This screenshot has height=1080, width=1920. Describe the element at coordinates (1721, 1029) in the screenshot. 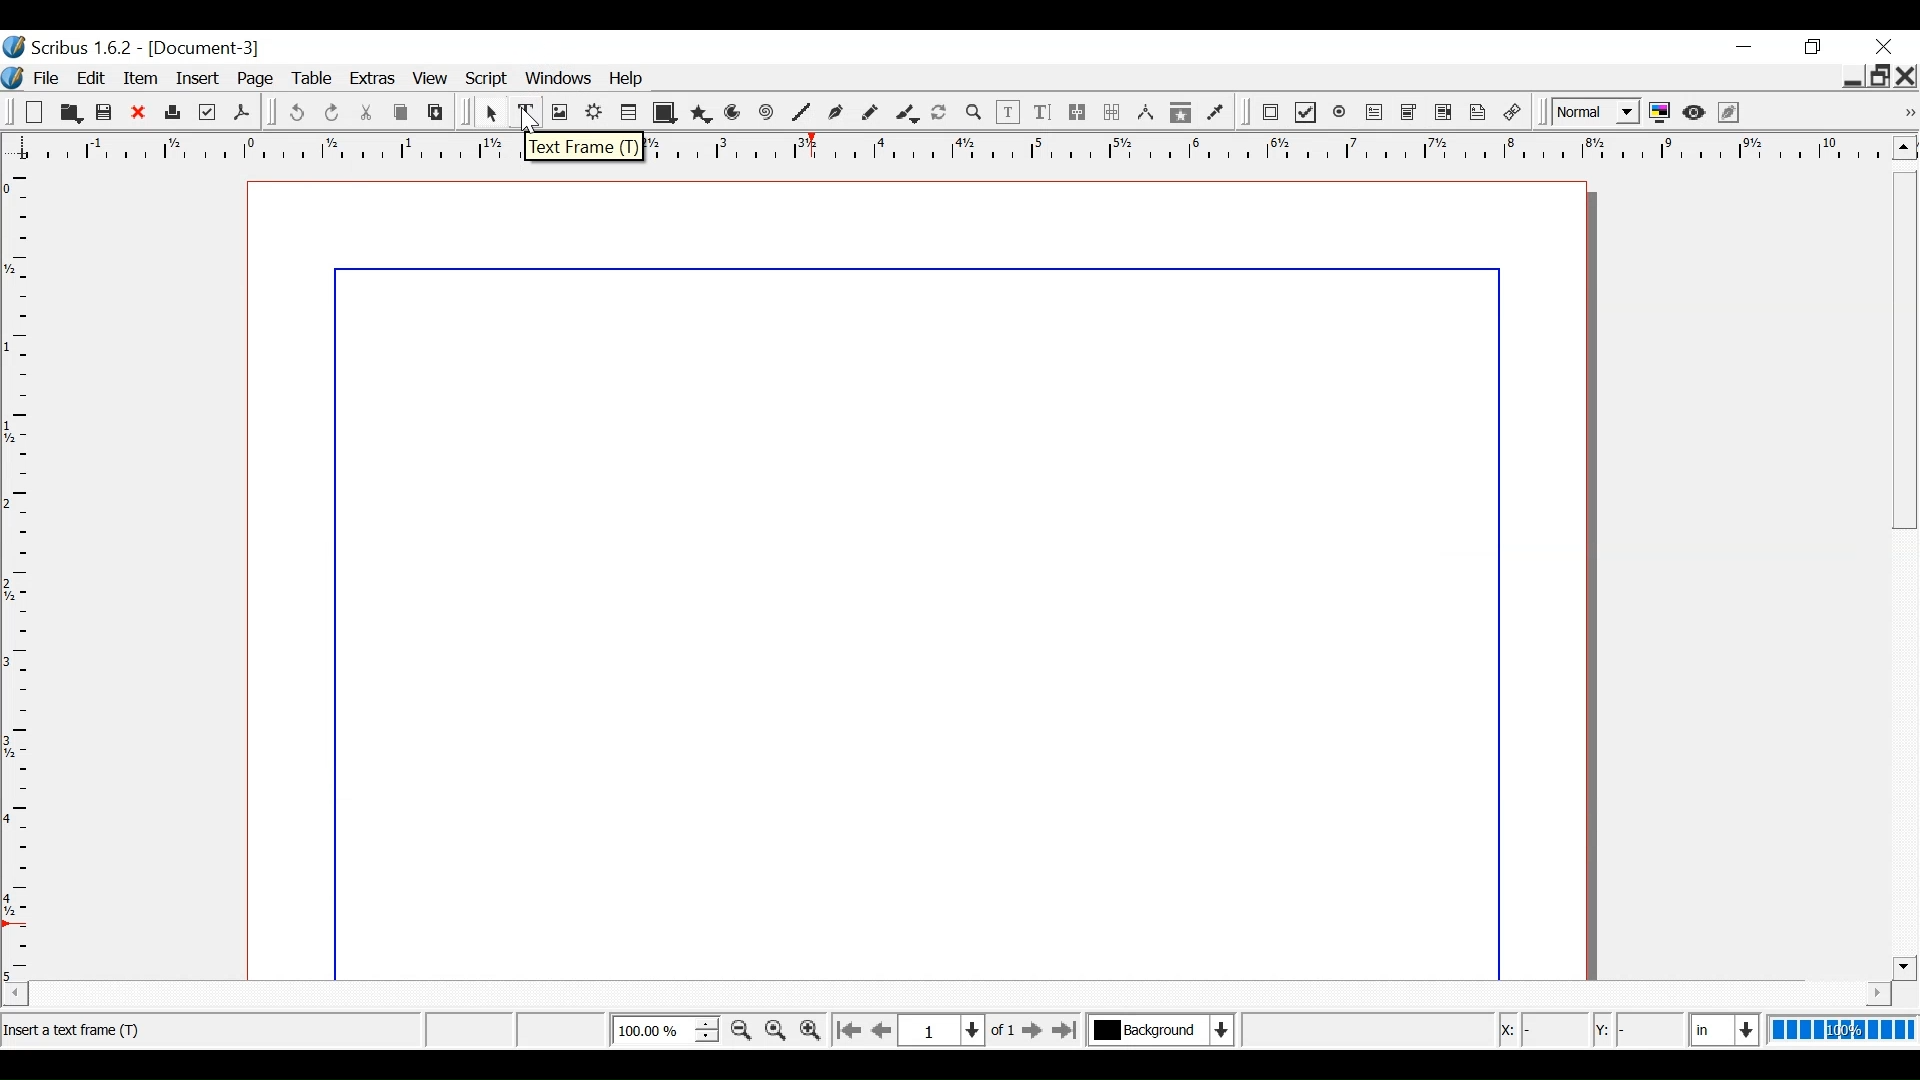

I see `Select the current unit` at that location.